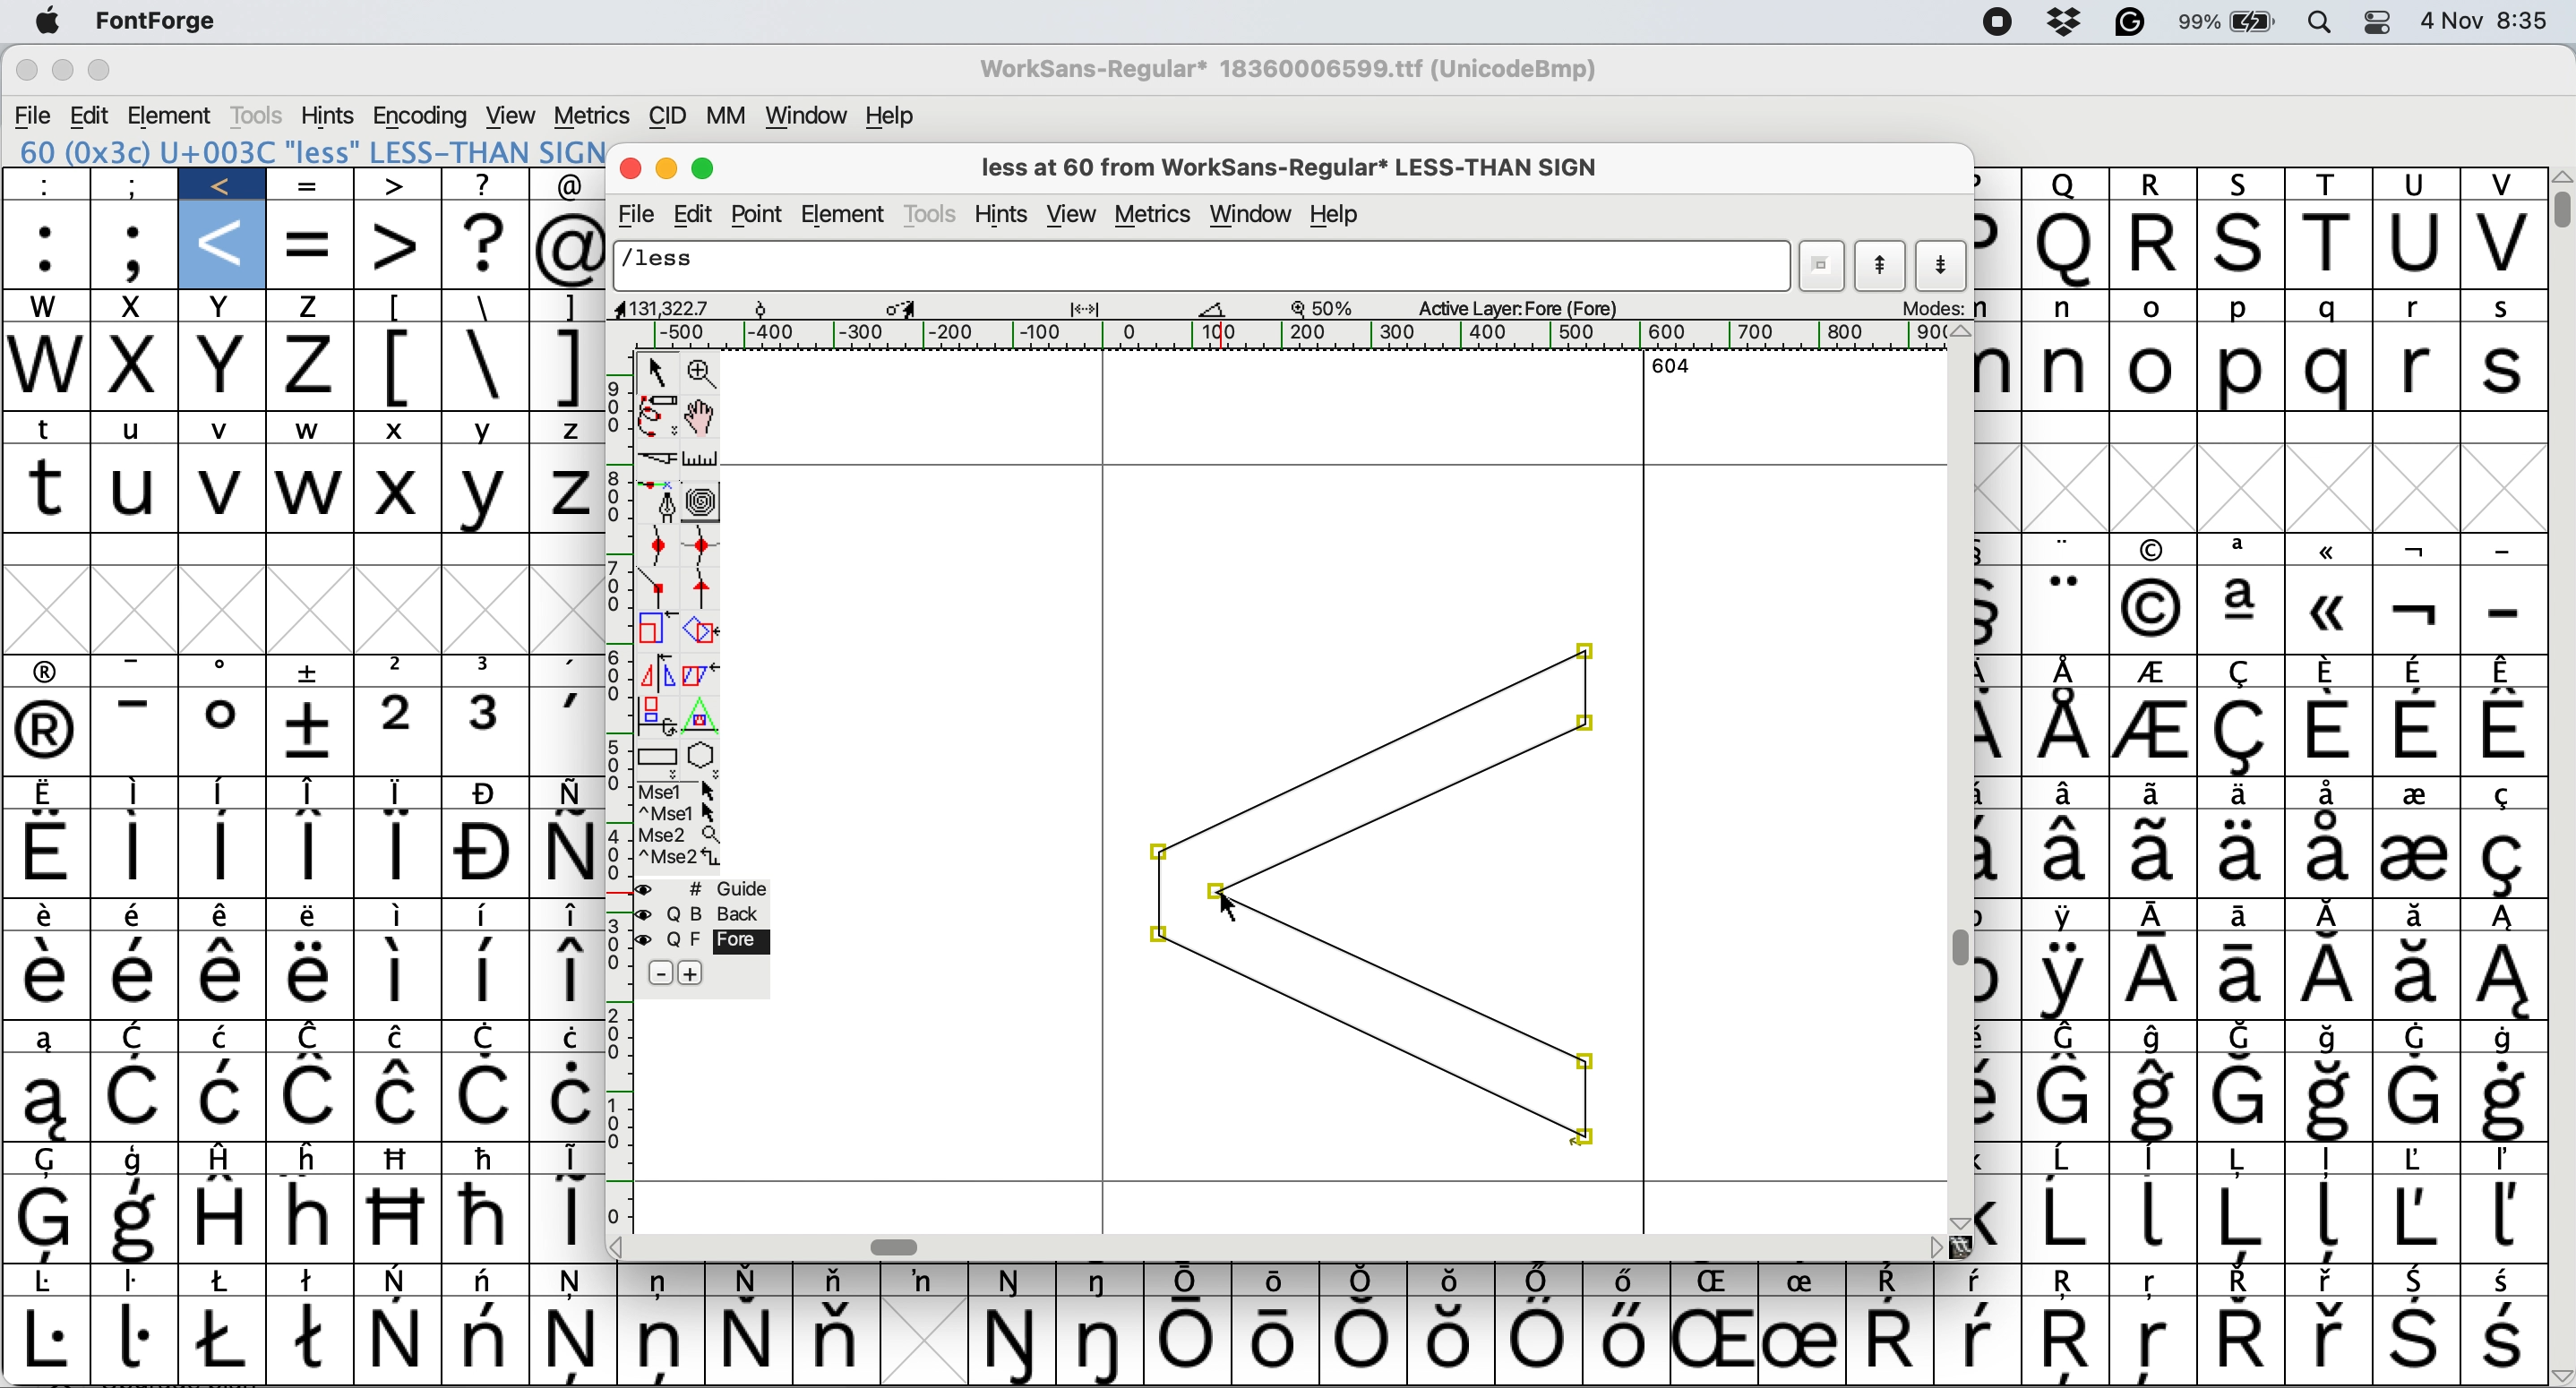  What do you see at coordinates (2160, 918) in the screenshot?
I see `Symbol` at bounding box center [2160, 918].